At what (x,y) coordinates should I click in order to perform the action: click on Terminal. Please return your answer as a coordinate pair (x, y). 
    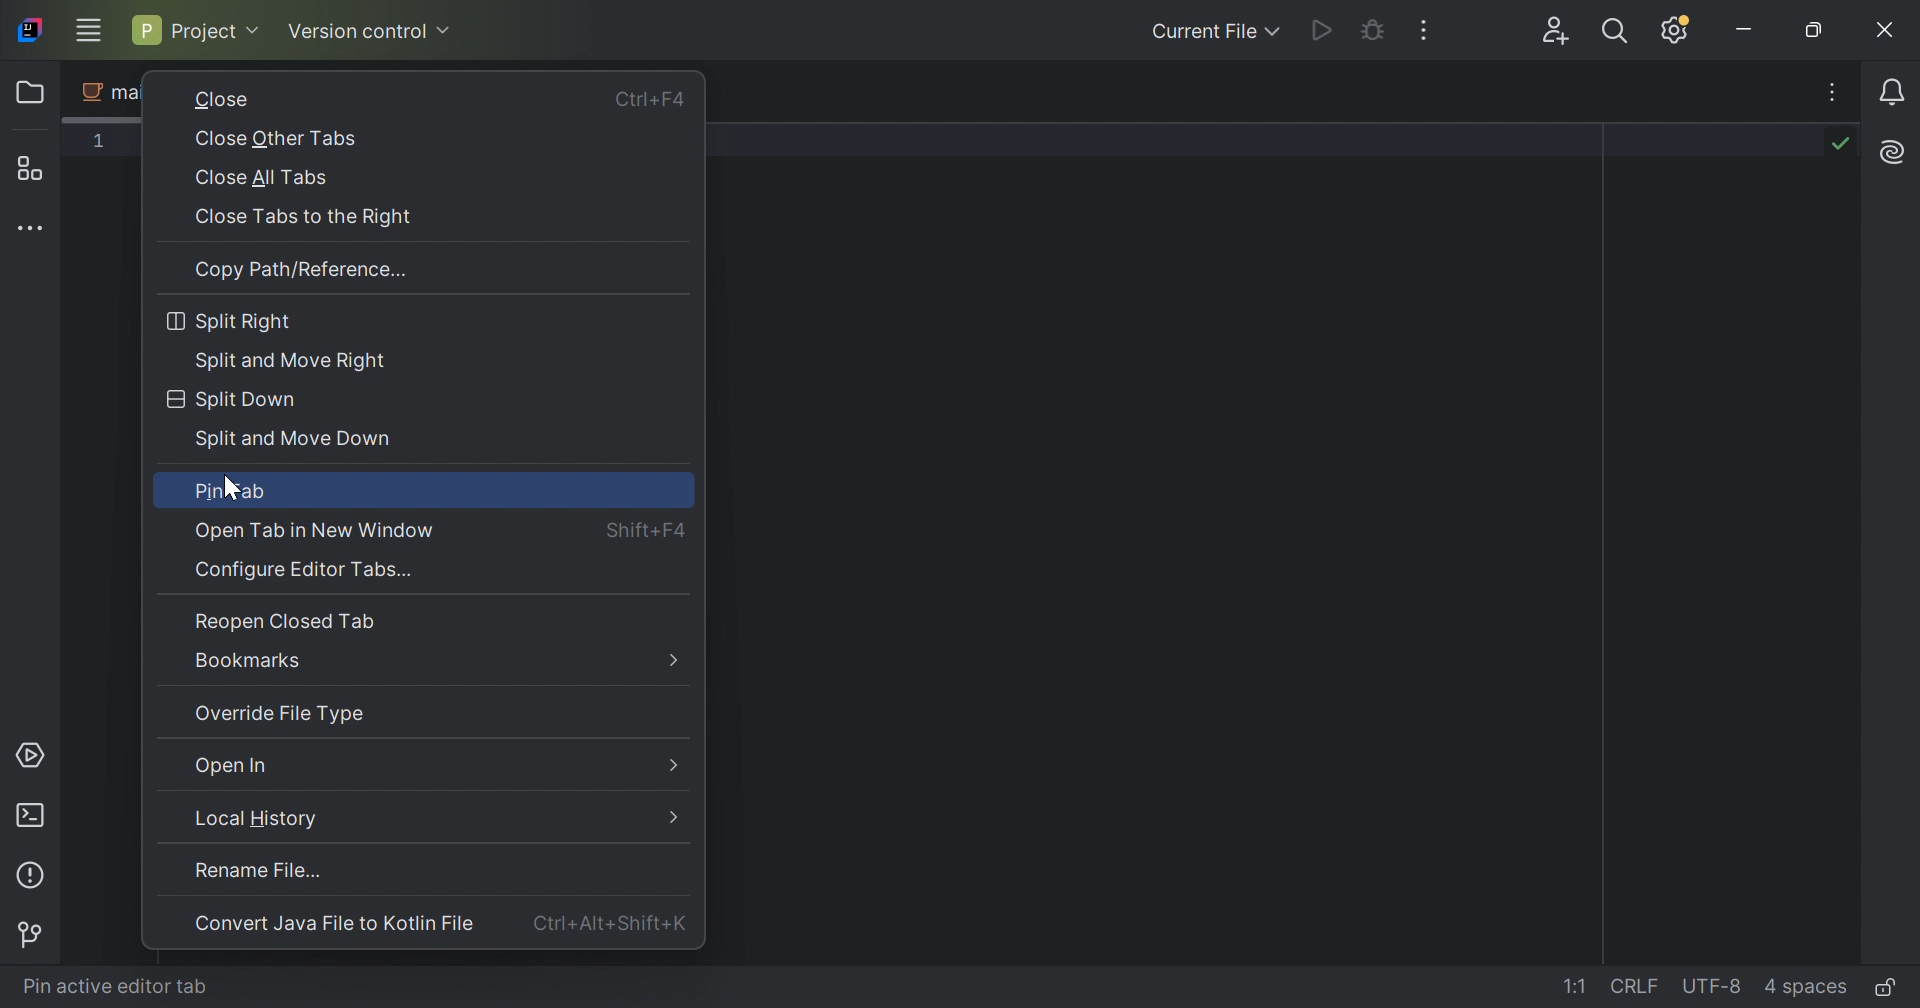
    Looking at the image, I should click on (33, 818).